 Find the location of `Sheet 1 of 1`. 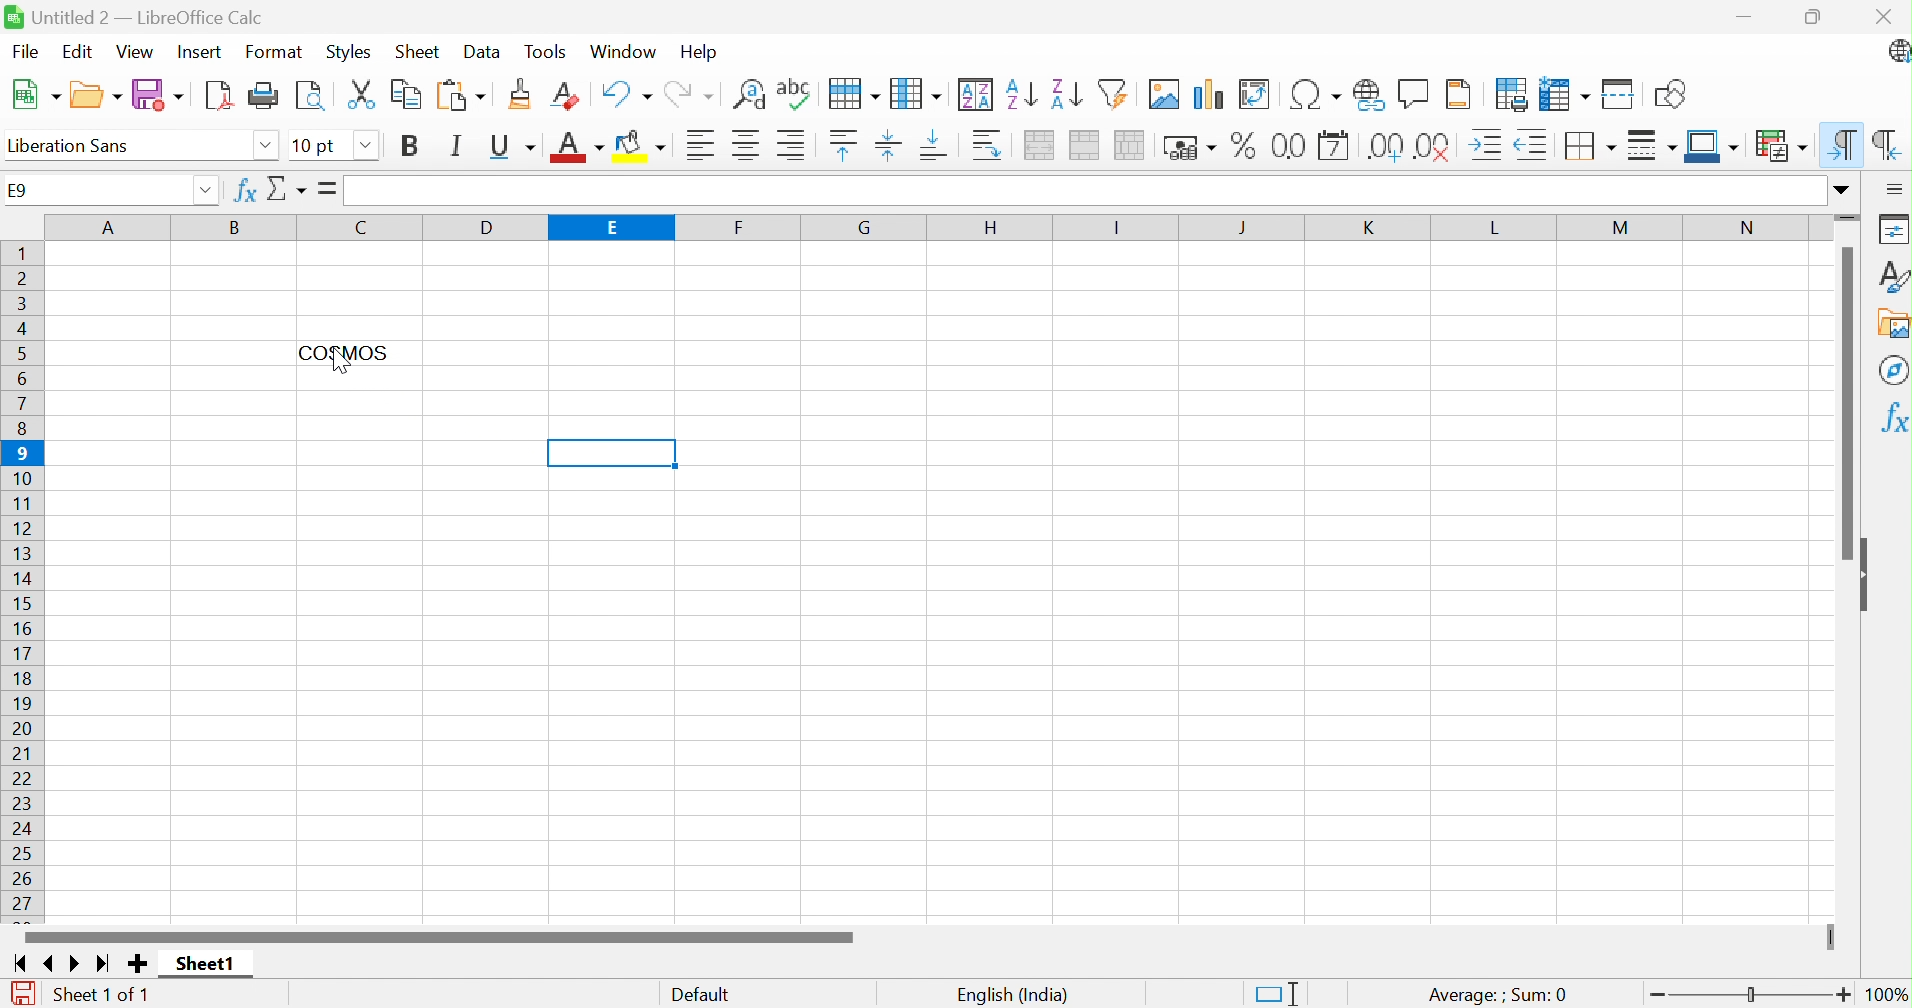

Sheet 1 of 1 is located at coordinates (102, 997).